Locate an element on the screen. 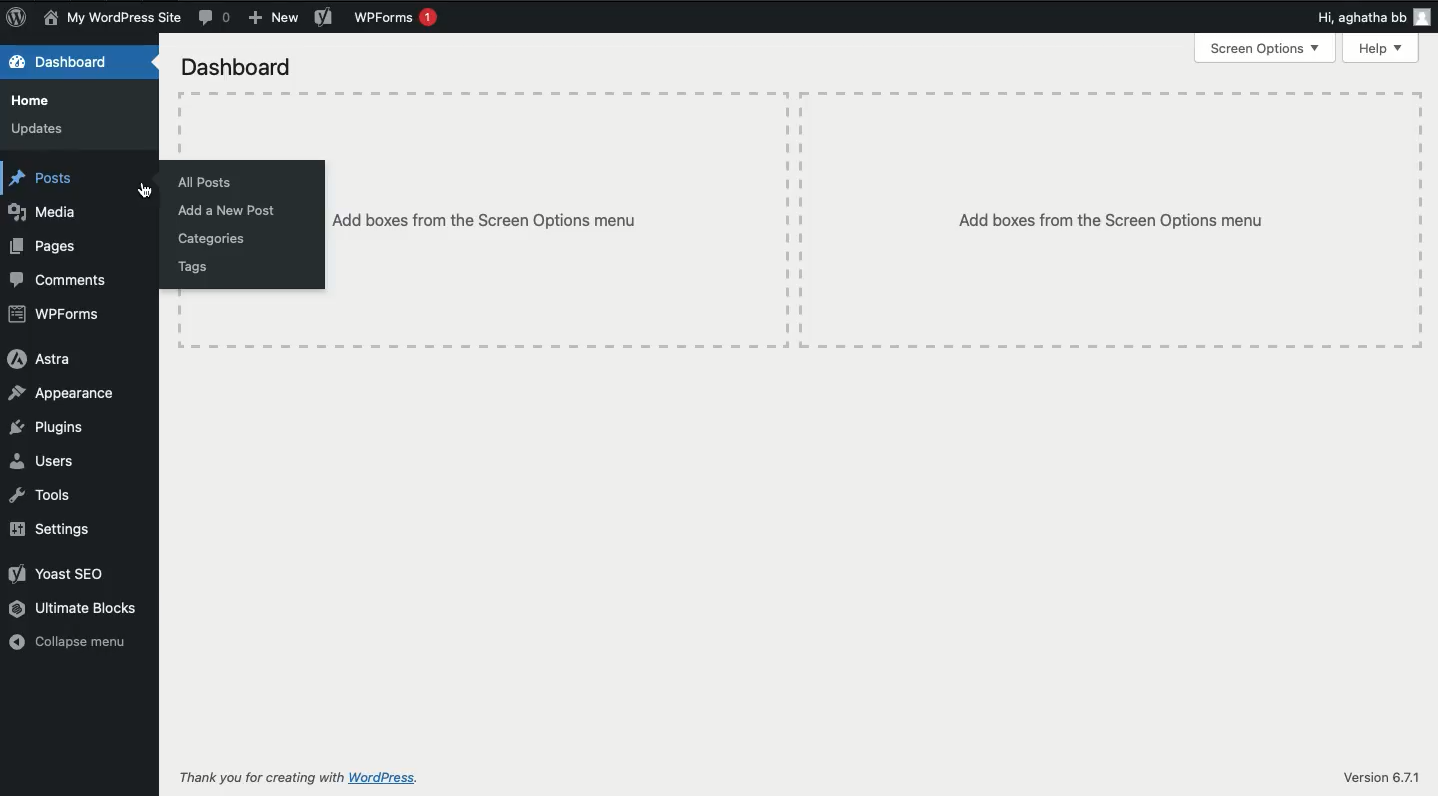   is located at coordinates (61, 62).